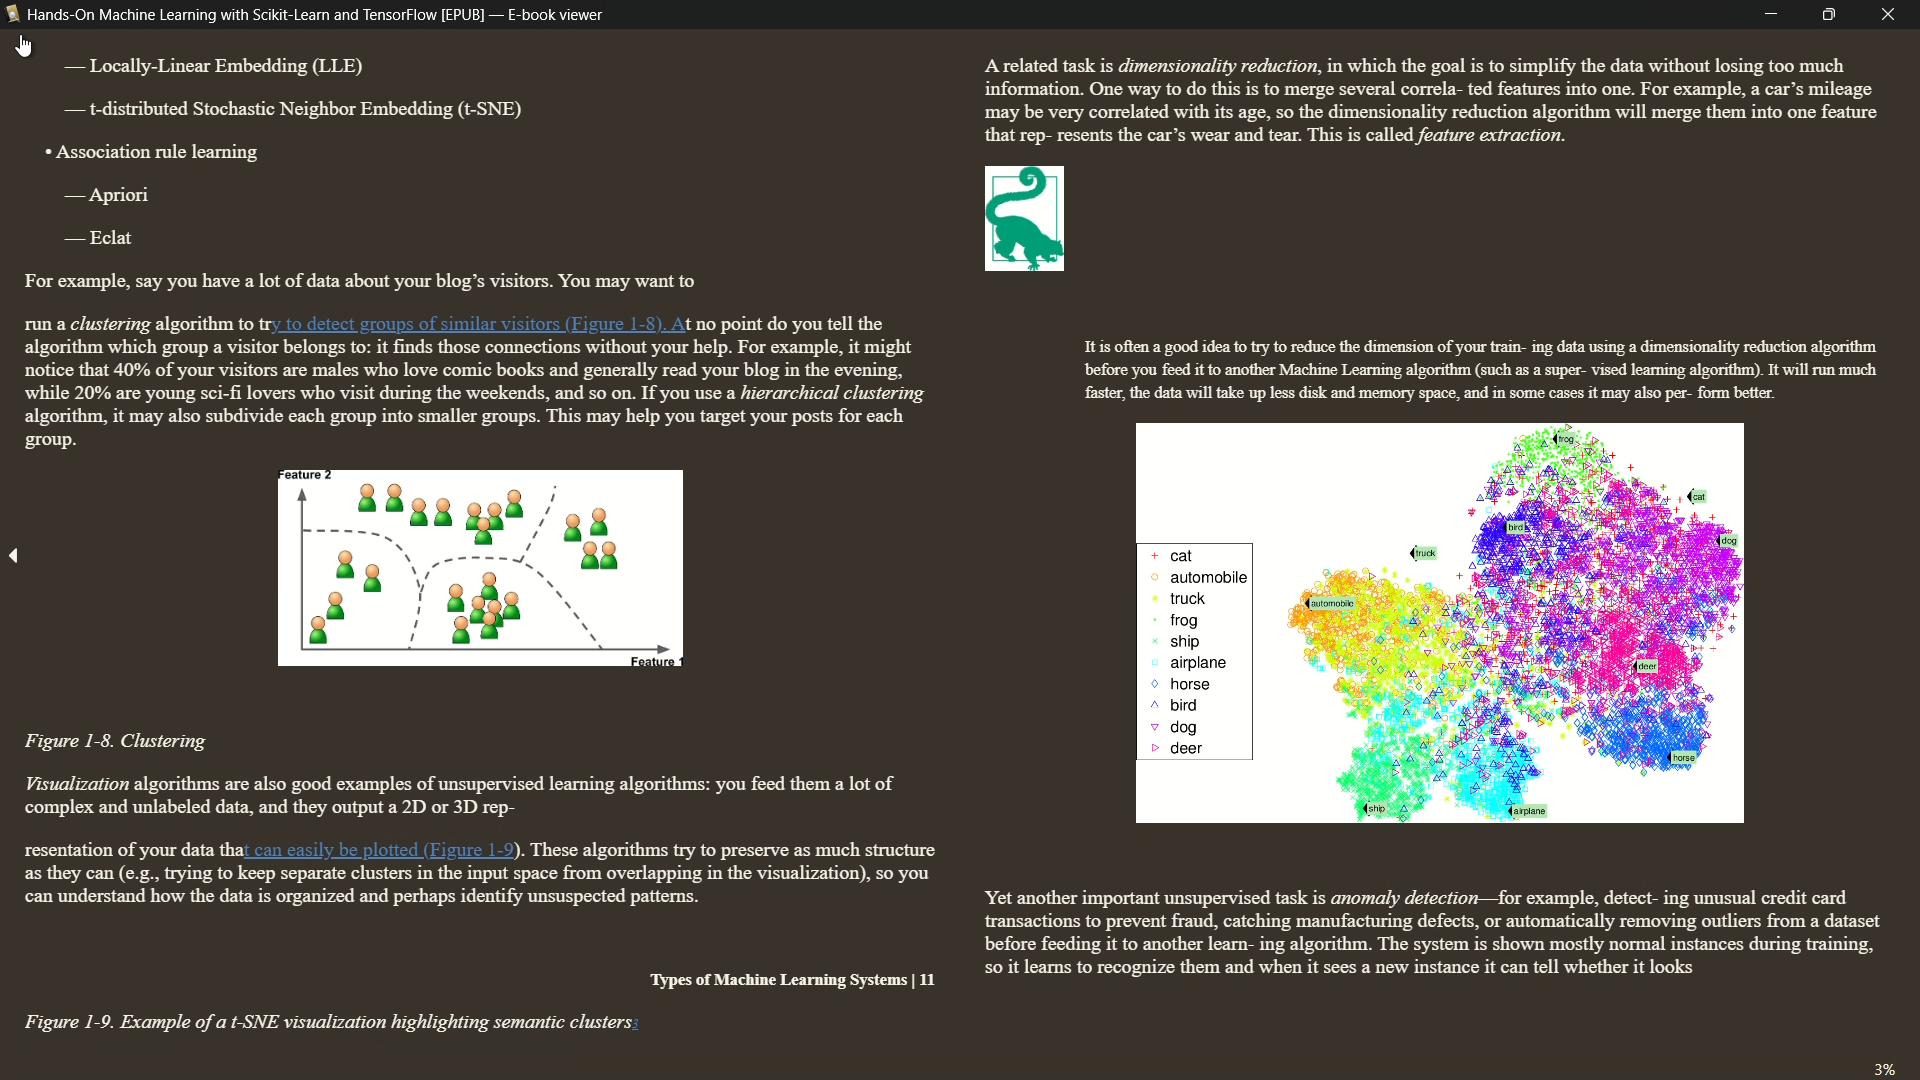 Image resolution: width=1920 pixels, height=1080 pixels. Describe the element at coordinates (963, 546) in the screenshot. I see `book's content` at that location.